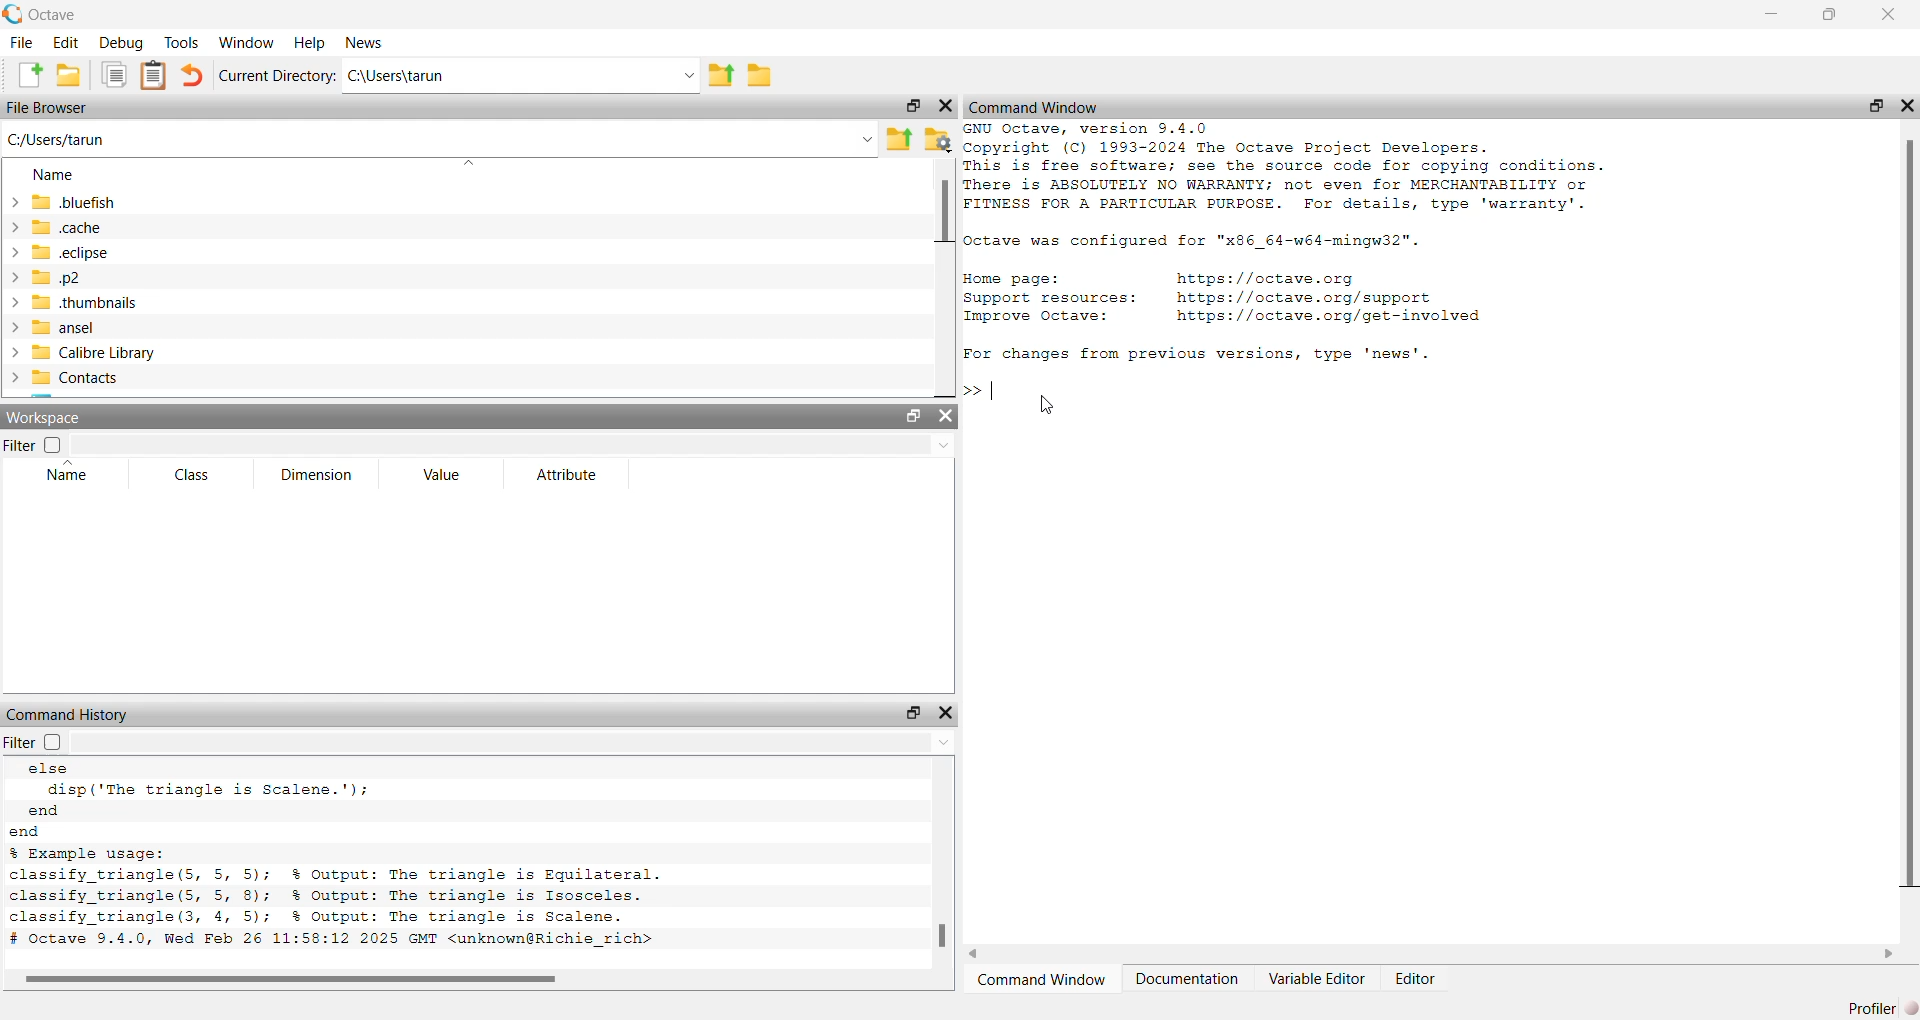 The height and width of the screenshot is (1020, 1920). What do you see at coordinates (515, 446) in the screenshot?
I see `filter input field` at bounding box center [515, 446].